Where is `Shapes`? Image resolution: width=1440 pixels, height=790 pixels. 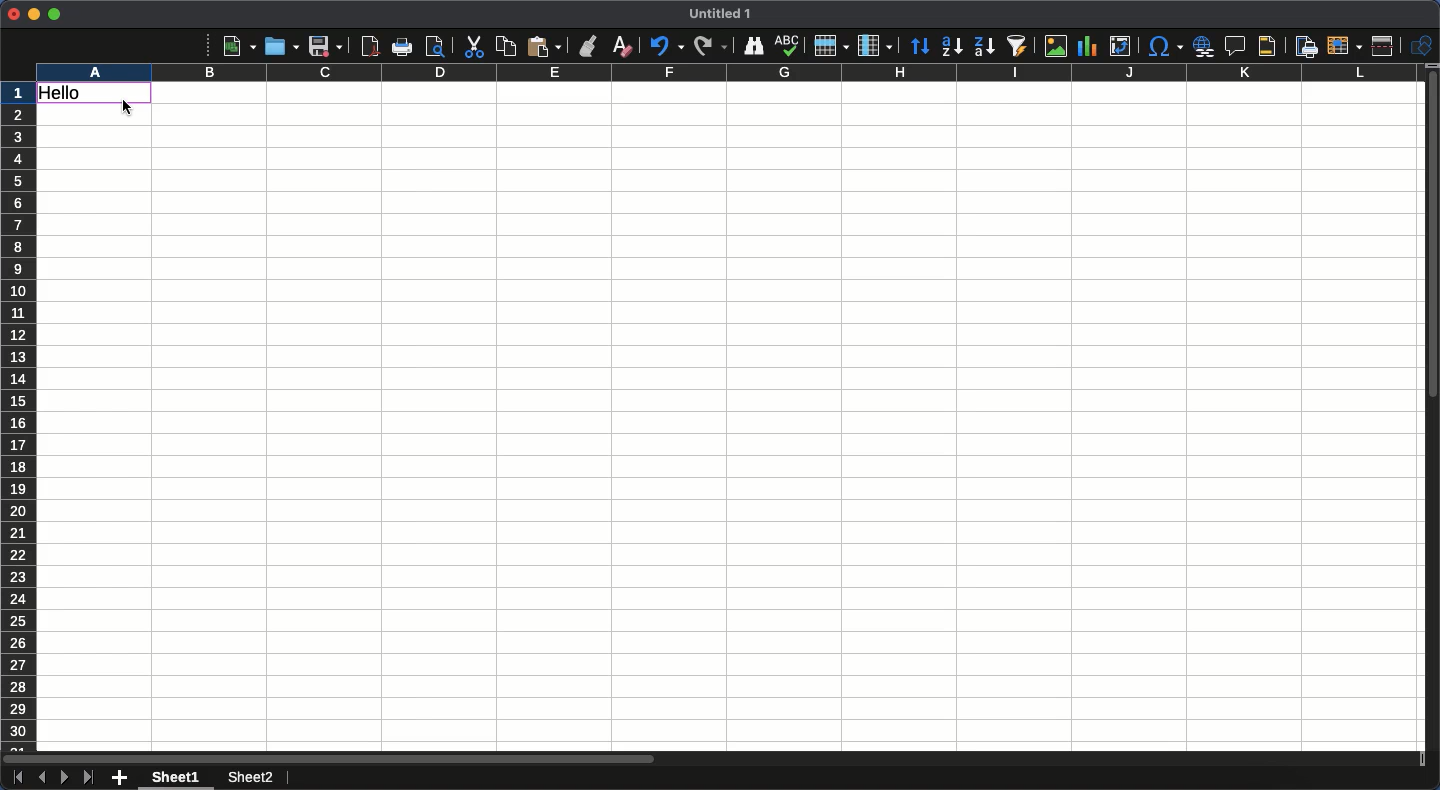 Shapes is located at coordinates (1424, 46).